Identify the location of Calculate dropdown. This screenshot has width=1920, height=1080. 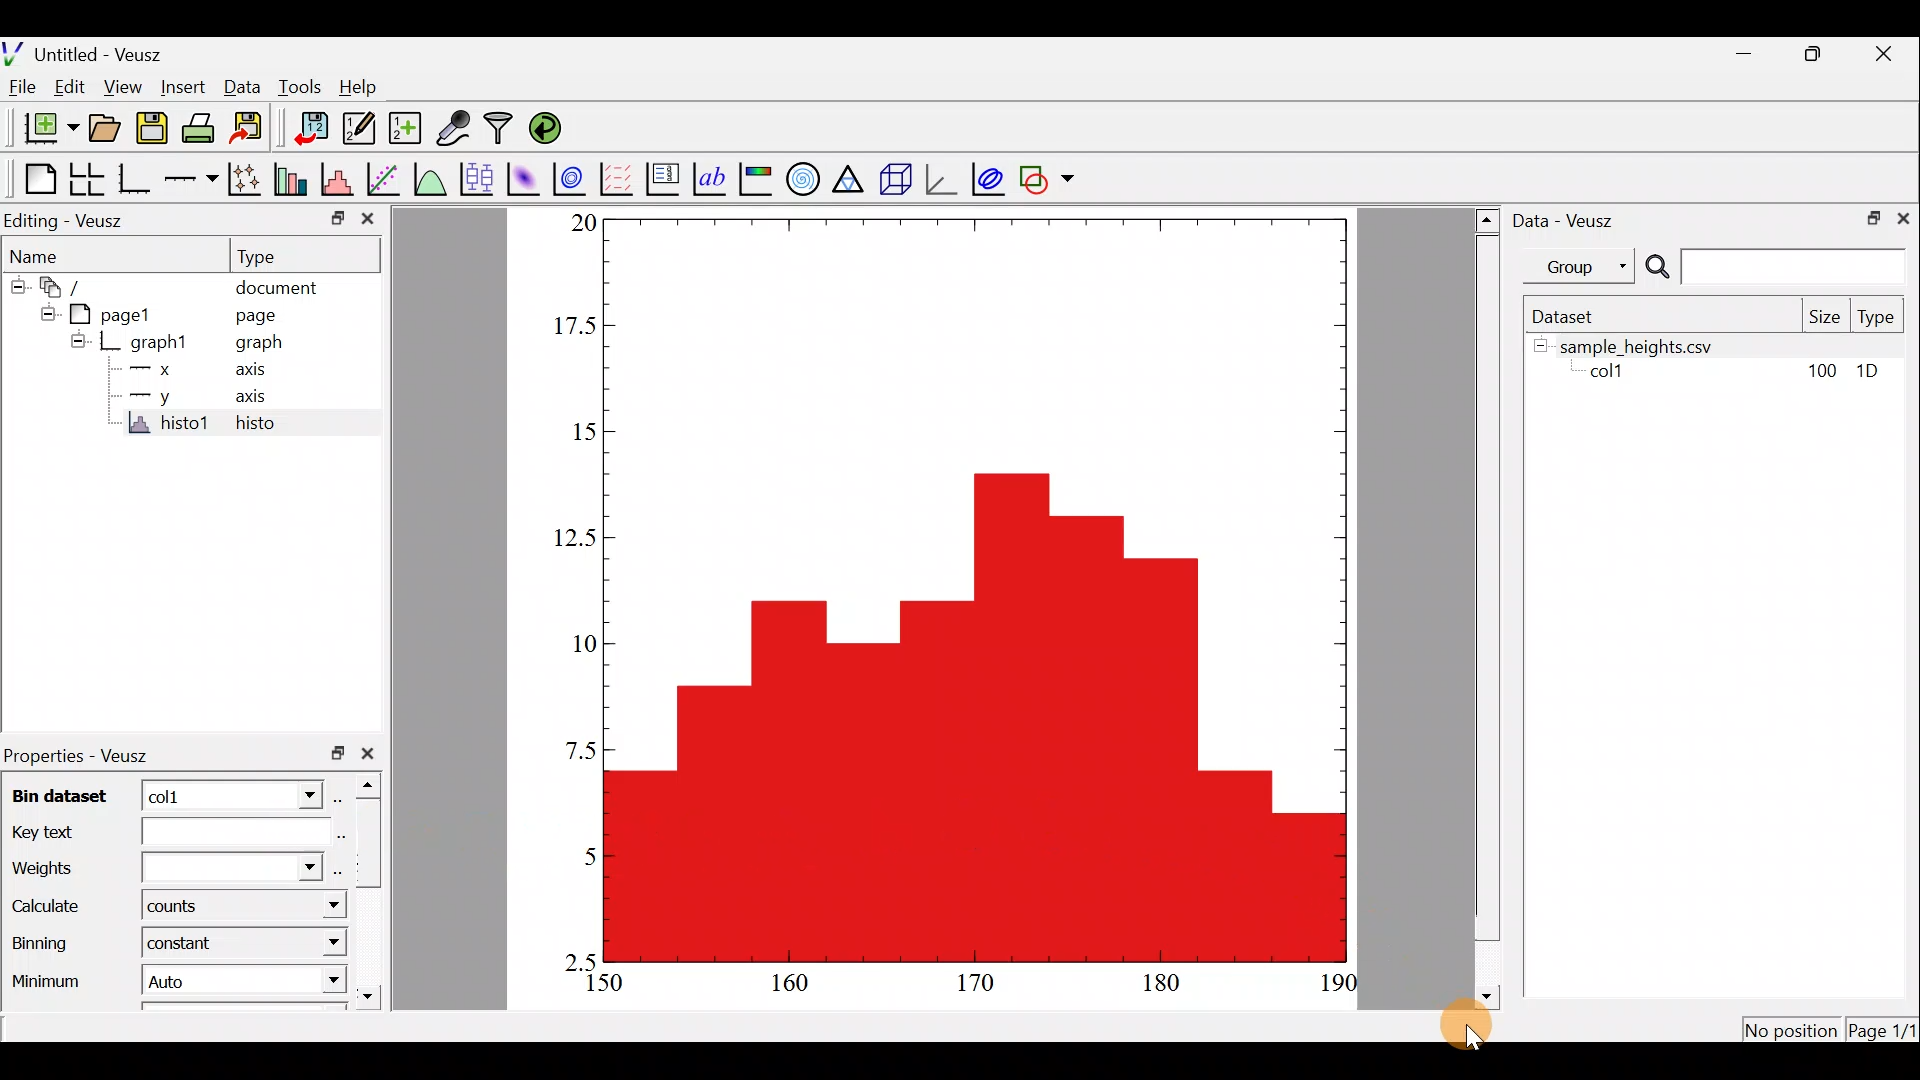
(312, 904).